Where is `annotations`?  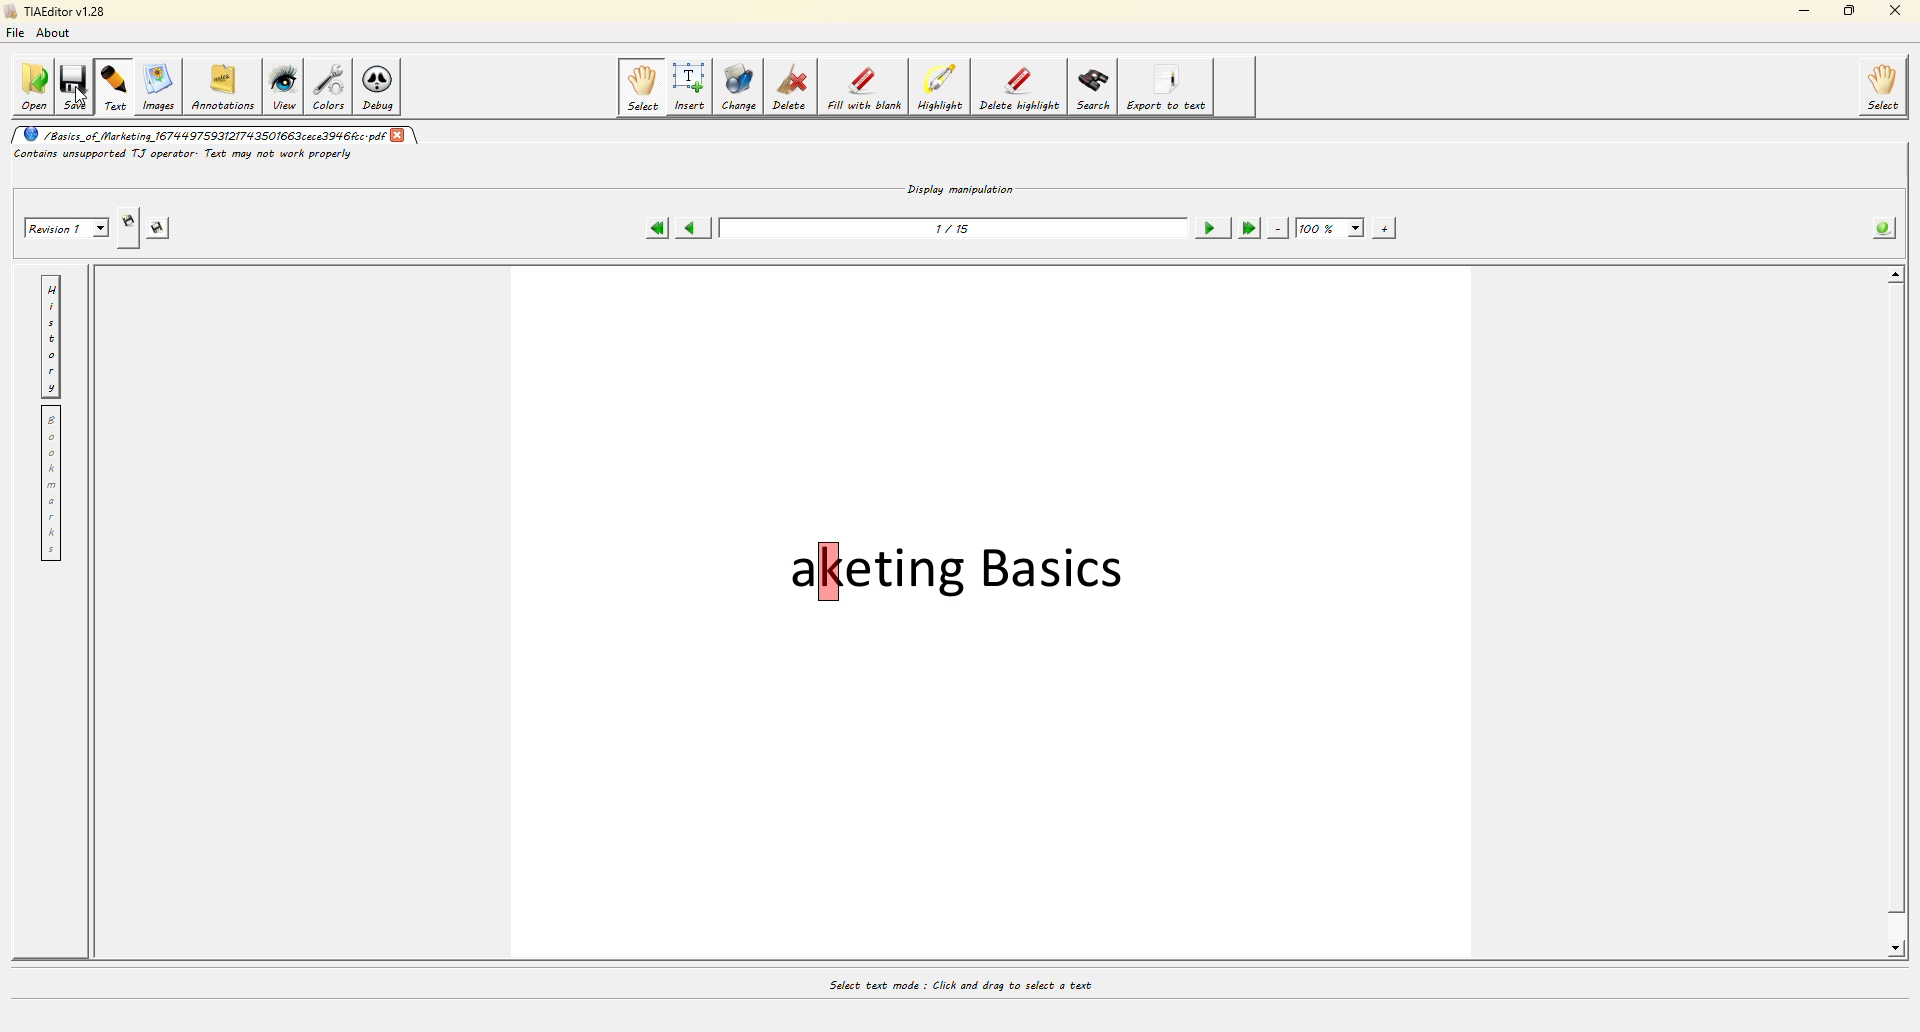 annotations is located at coordinates (223, 82).